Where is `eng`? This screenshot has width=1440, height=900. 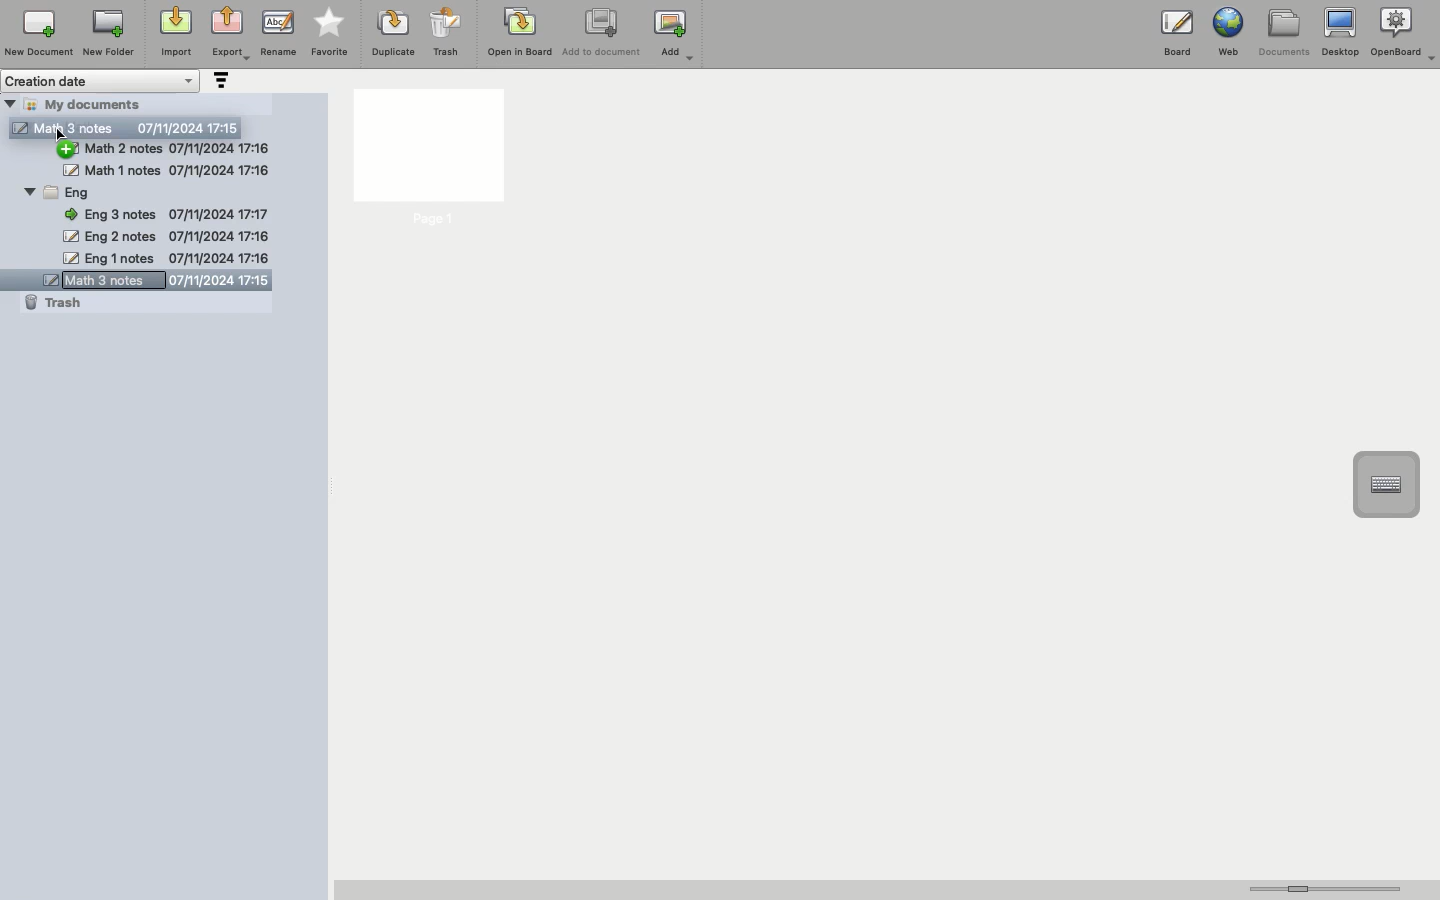 eng is located at coordinates (164, 192).